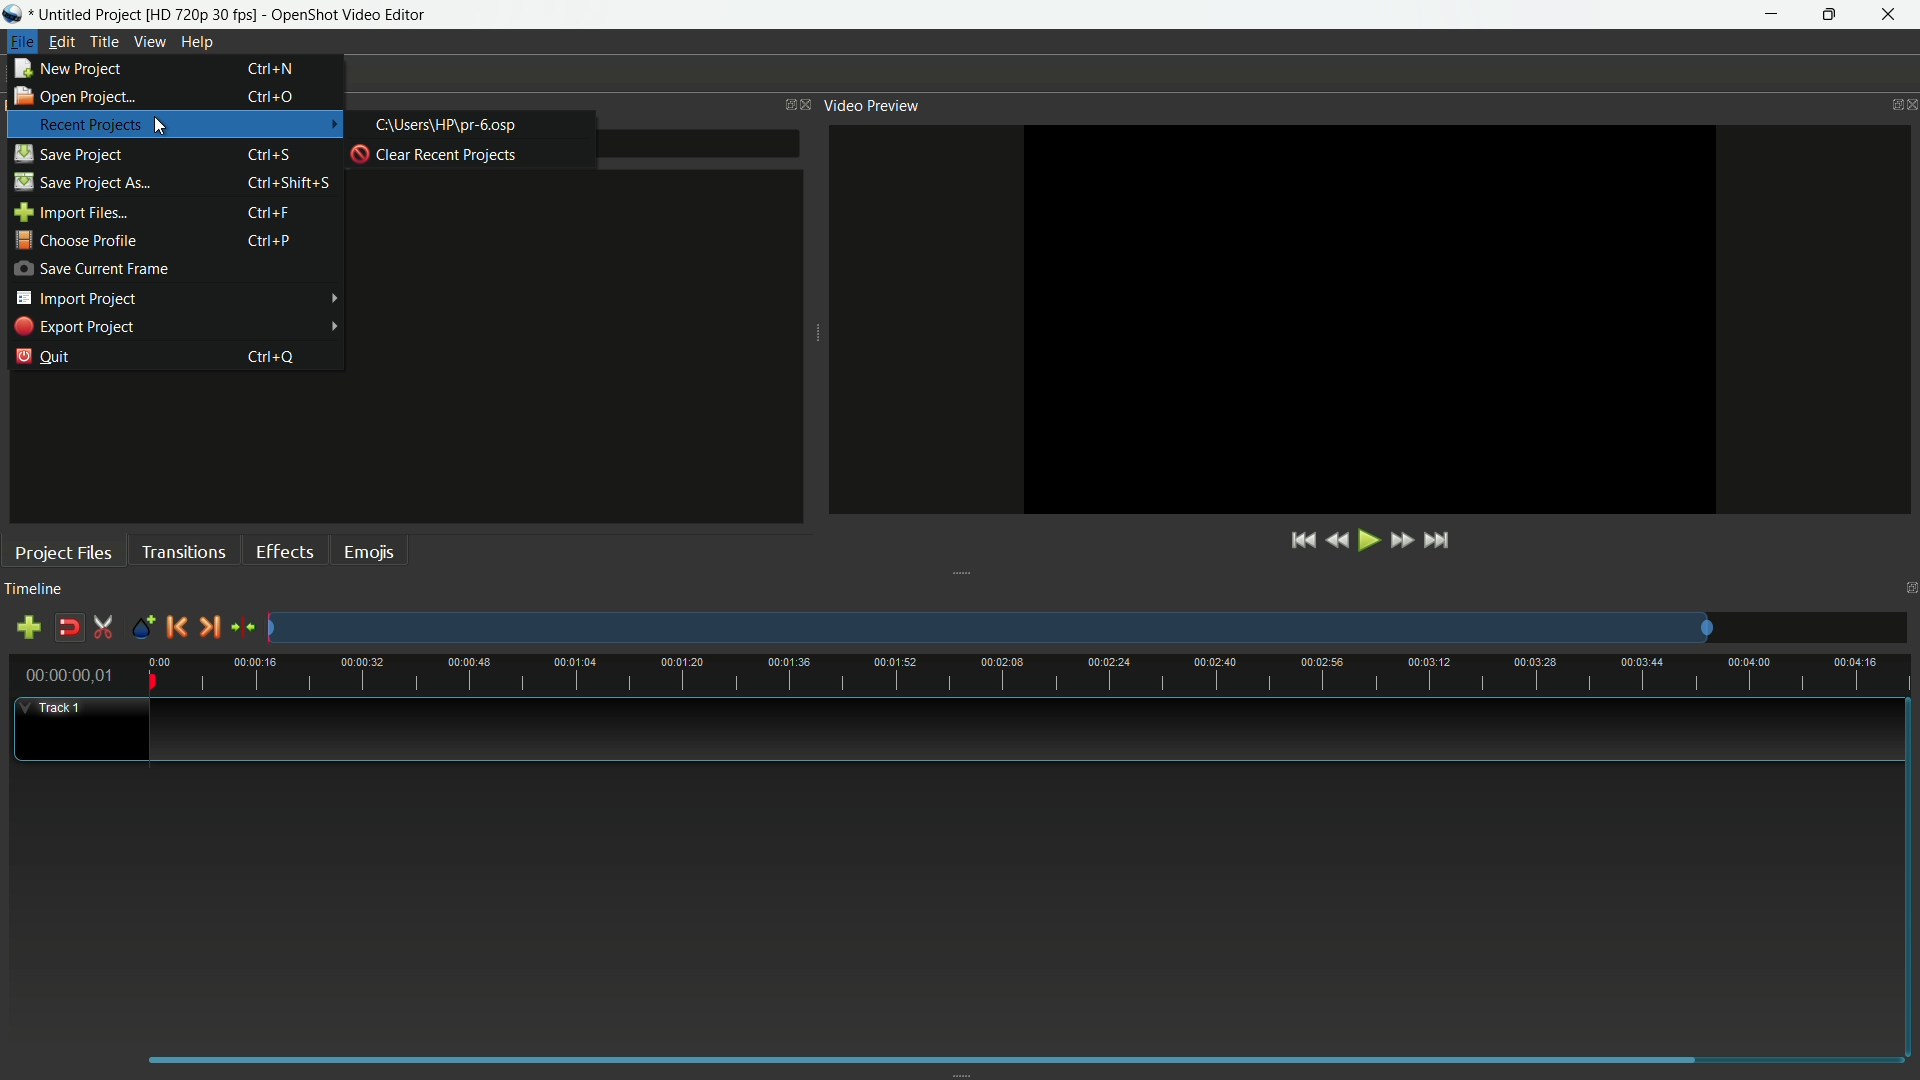 The image size is (1920, 1080). What do you see at coordinates (785, 105) in the screenshot?
I see `change layout` at bounding box center [785, 105].